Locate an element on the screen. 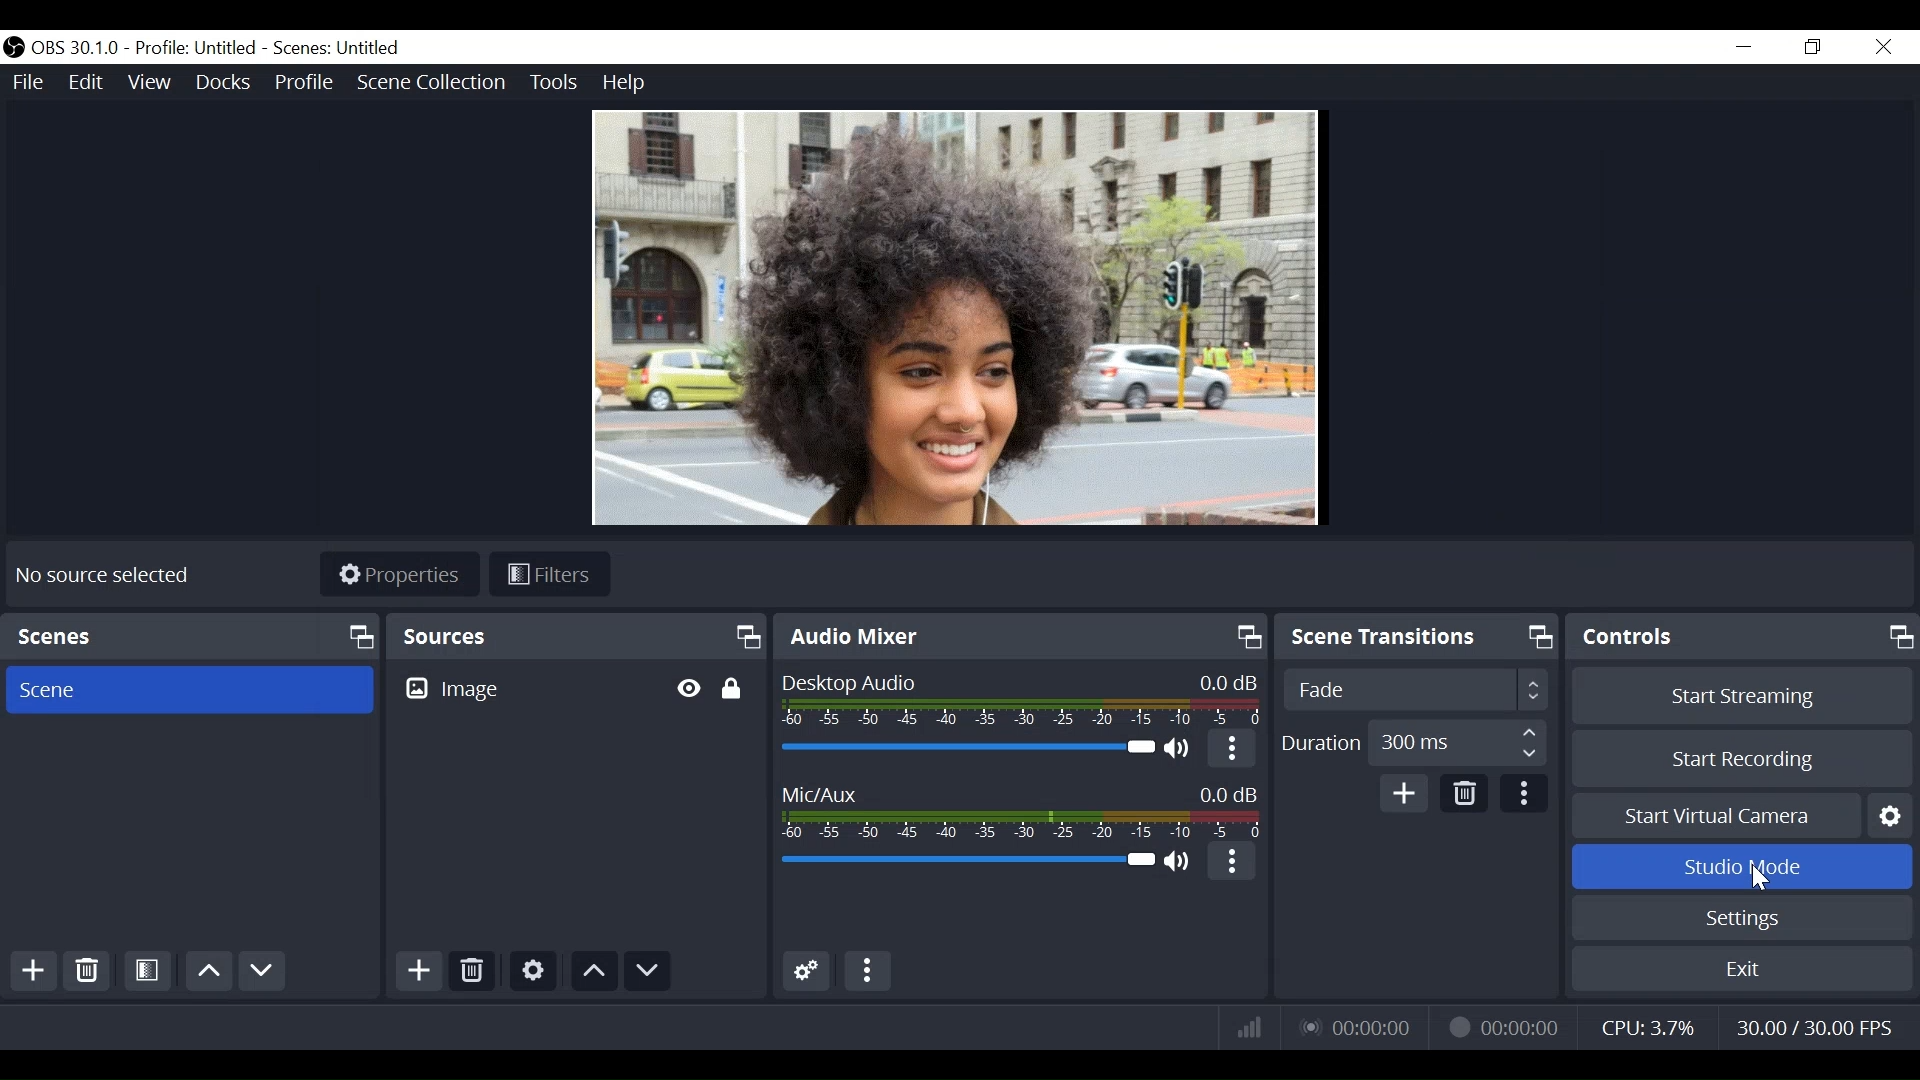  Studio Mode is located at coordinates (1739, 864).